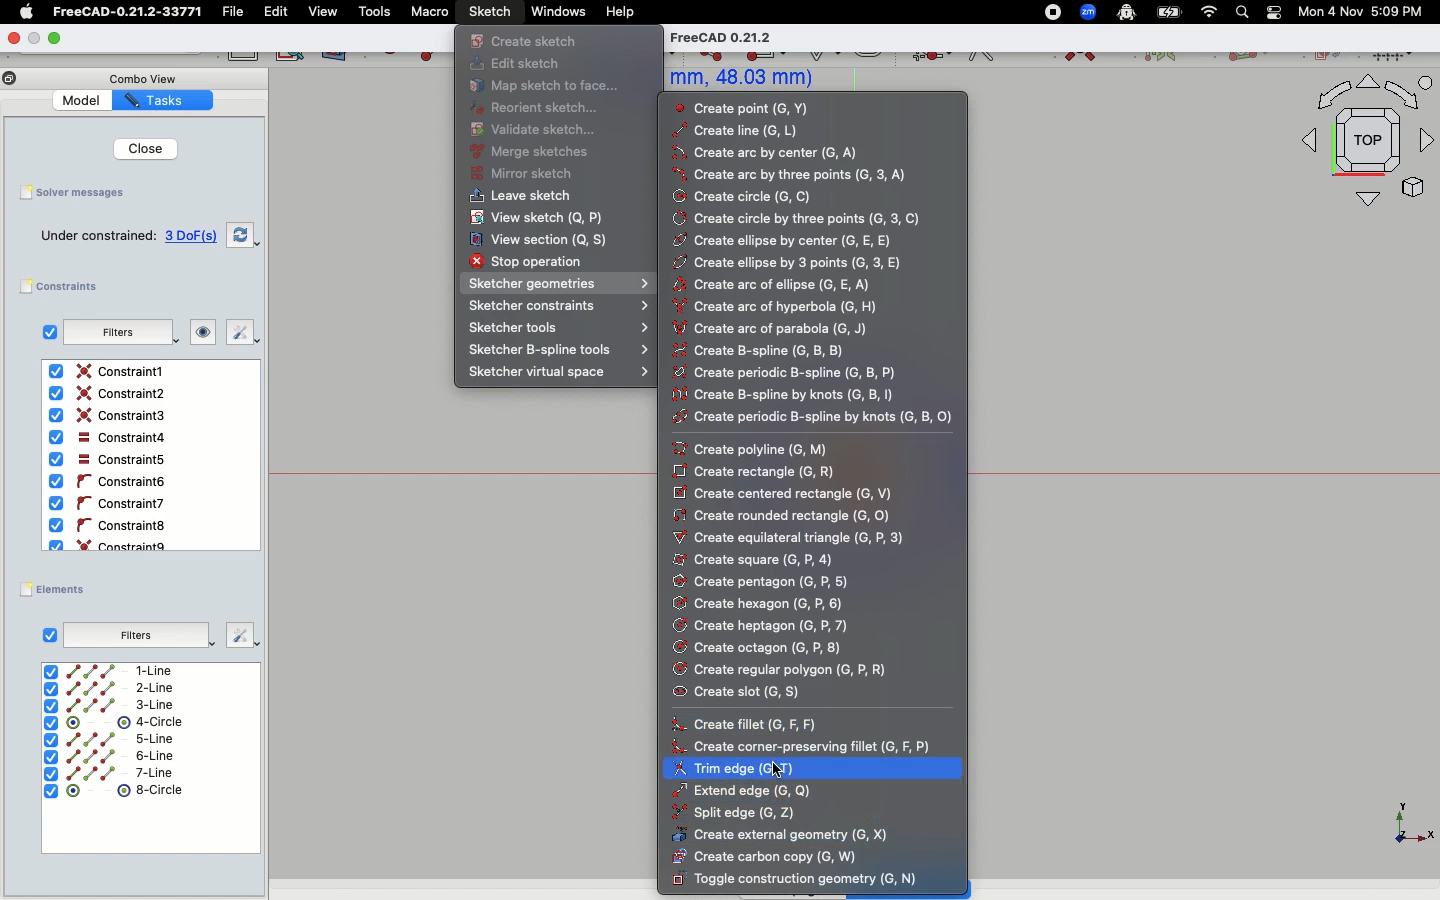 This screenshot has height=900, width=1440. What do you see at coordinates (1170, 11) in the screenshot?
I see `Battery` at bounding box center [1170, 11].